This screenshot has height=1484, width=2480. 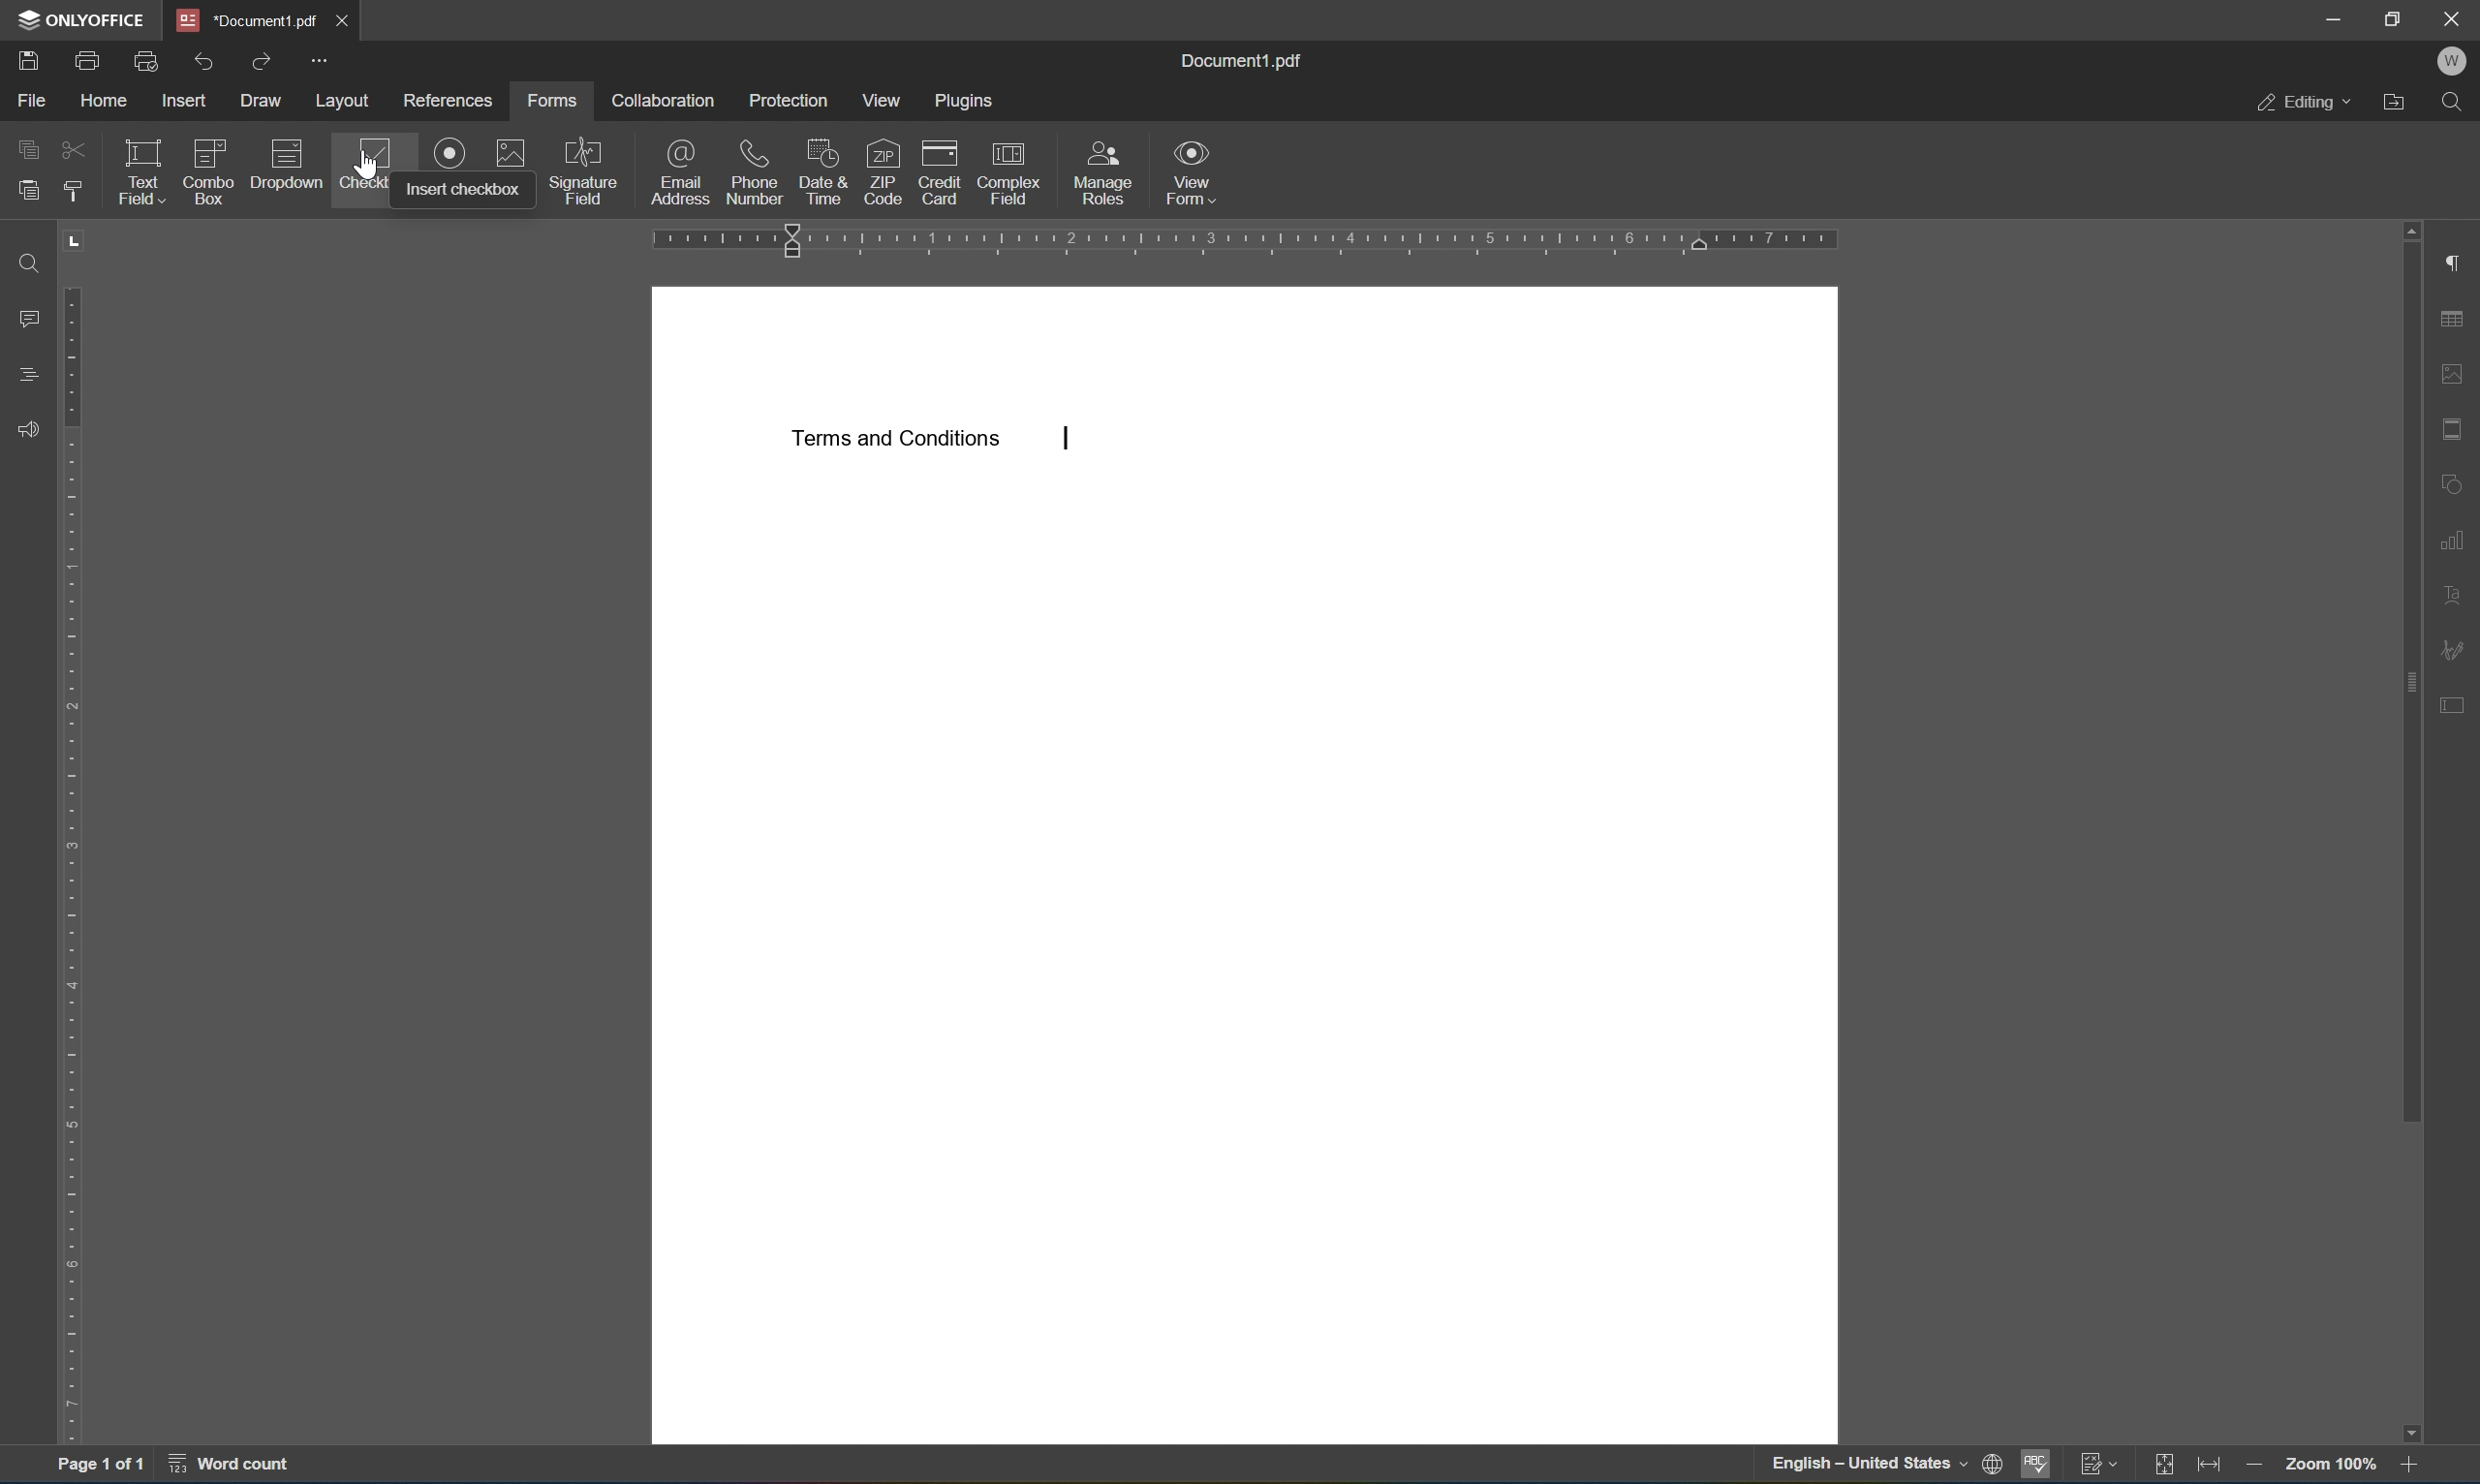 What do you see at coordinates (2334, 1466) in the screenshot?
I see `zoom 100%` at bounding box center [2334, 1466].